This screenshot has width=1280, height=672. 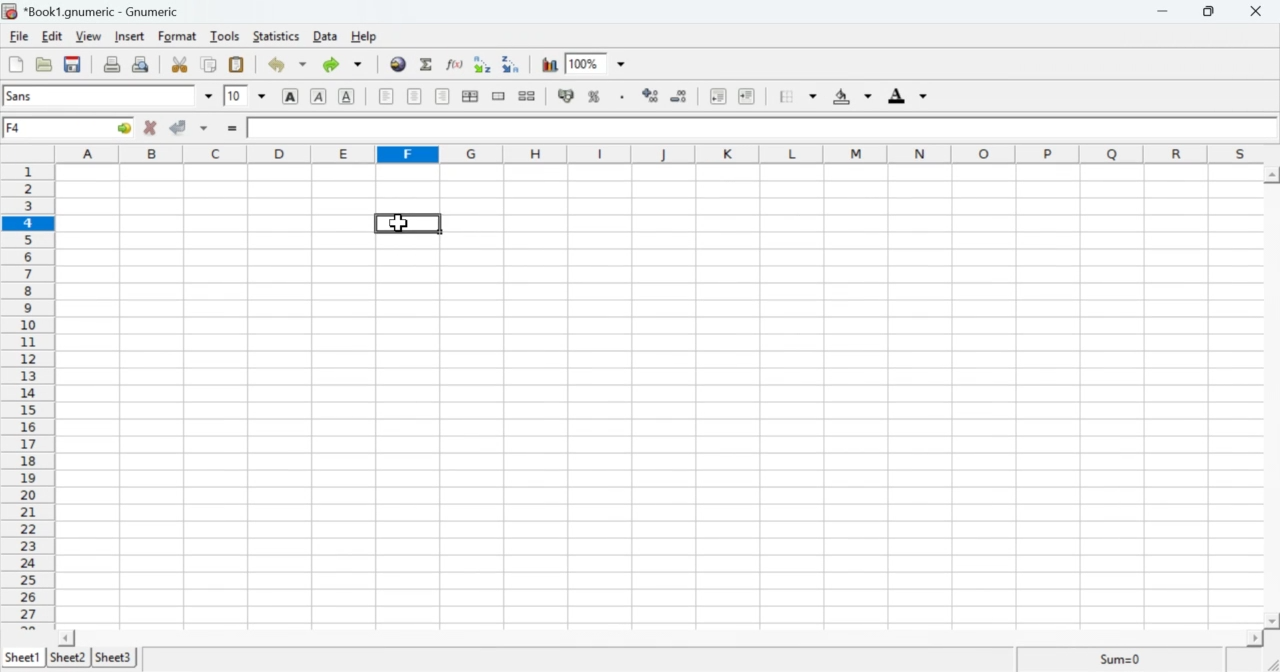 What do you see at coordinates (455, 63) in the screenshot?
I see `Edit a function` at bounding box center [455, 63].